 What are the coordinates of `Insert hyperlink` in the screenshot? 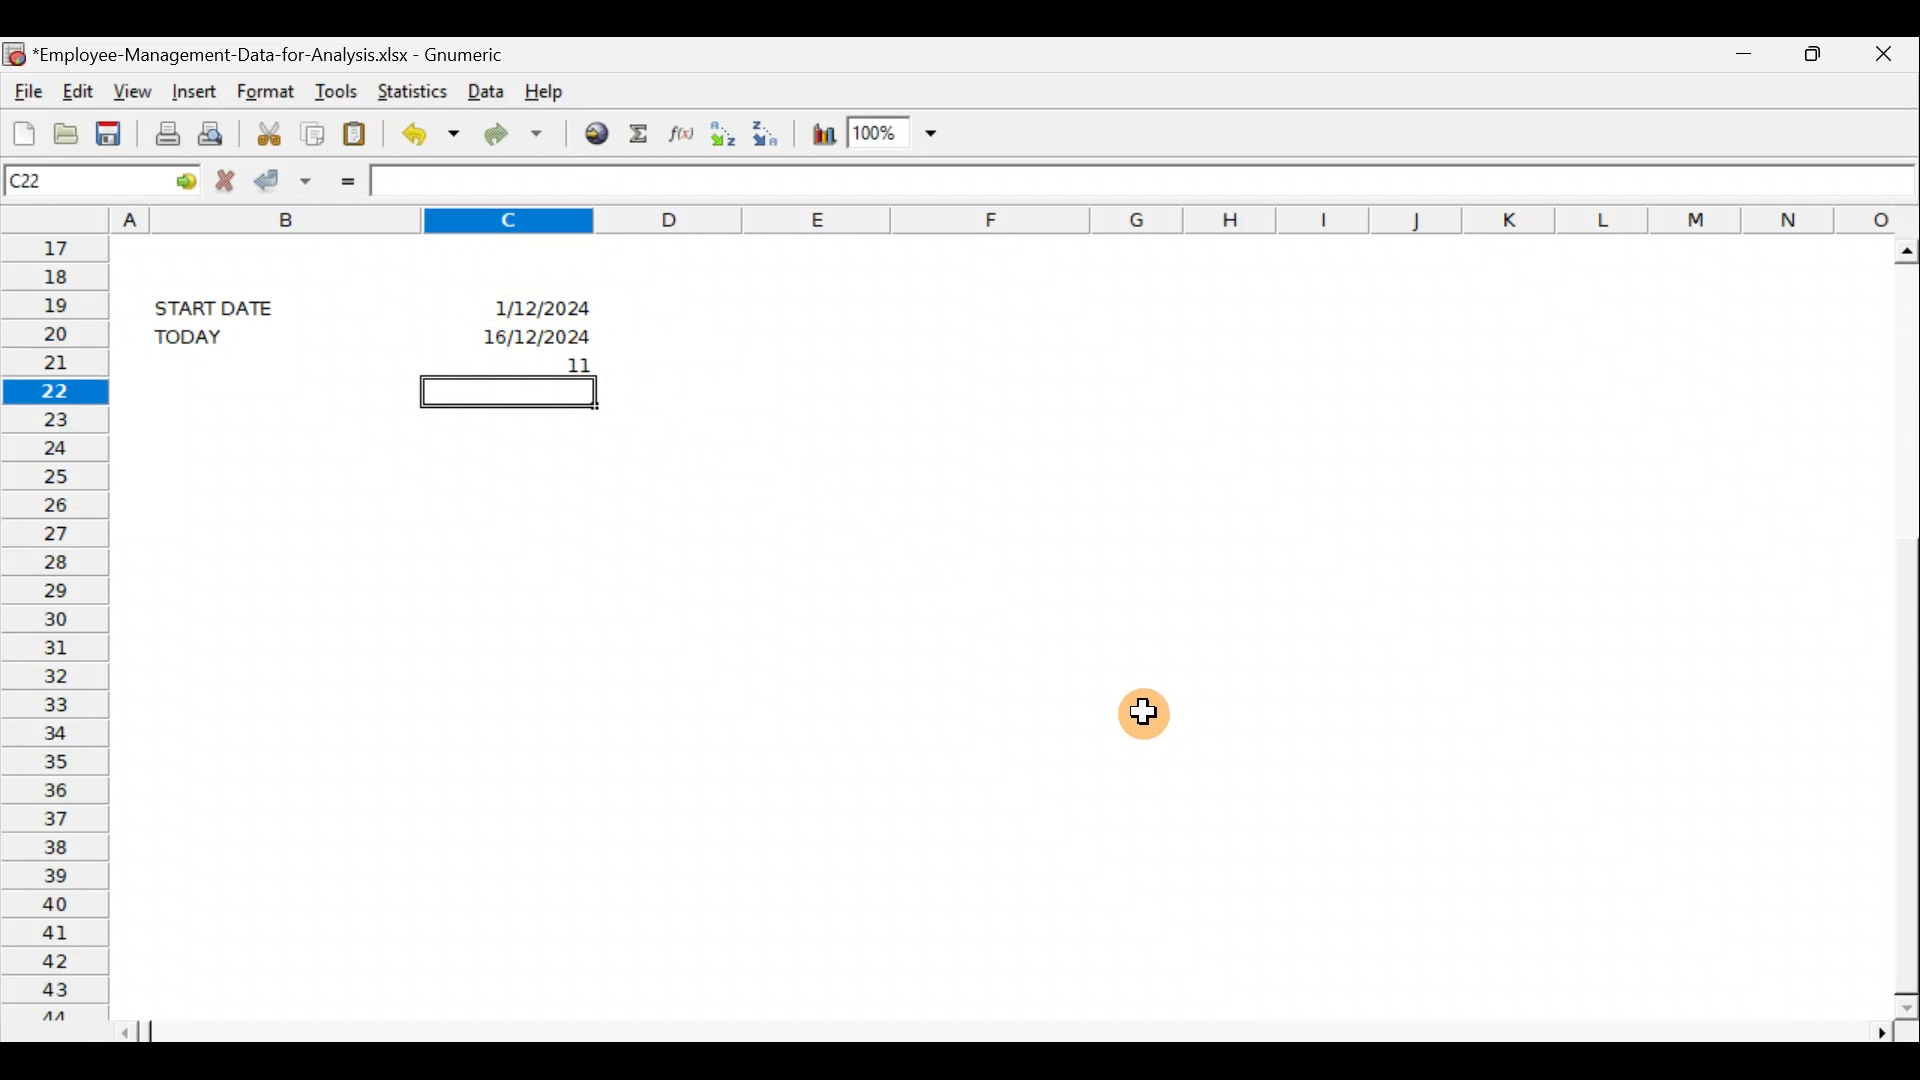 It's located at (589, 135).